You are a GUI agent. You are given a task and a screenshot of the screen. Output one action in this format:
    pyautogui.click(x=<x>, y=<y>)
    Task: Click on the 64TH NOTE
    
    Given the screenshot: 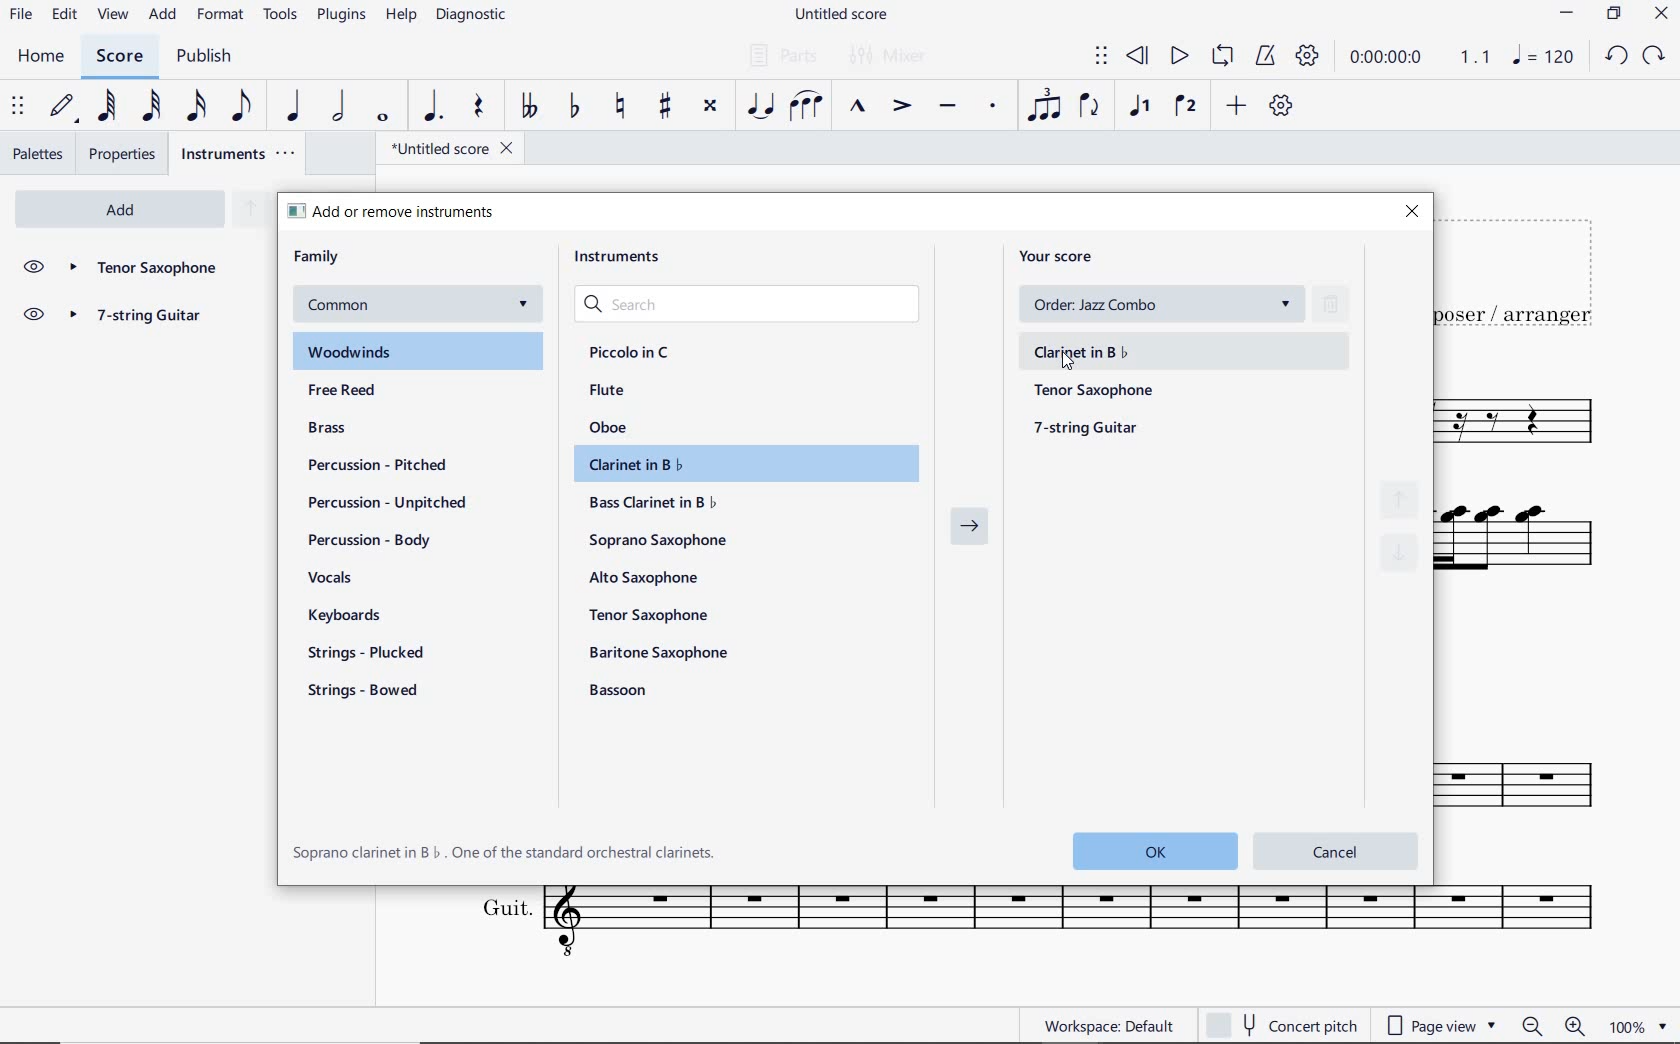 What is the action you would take?
    pyautogui.click(x=105, y=105)
    